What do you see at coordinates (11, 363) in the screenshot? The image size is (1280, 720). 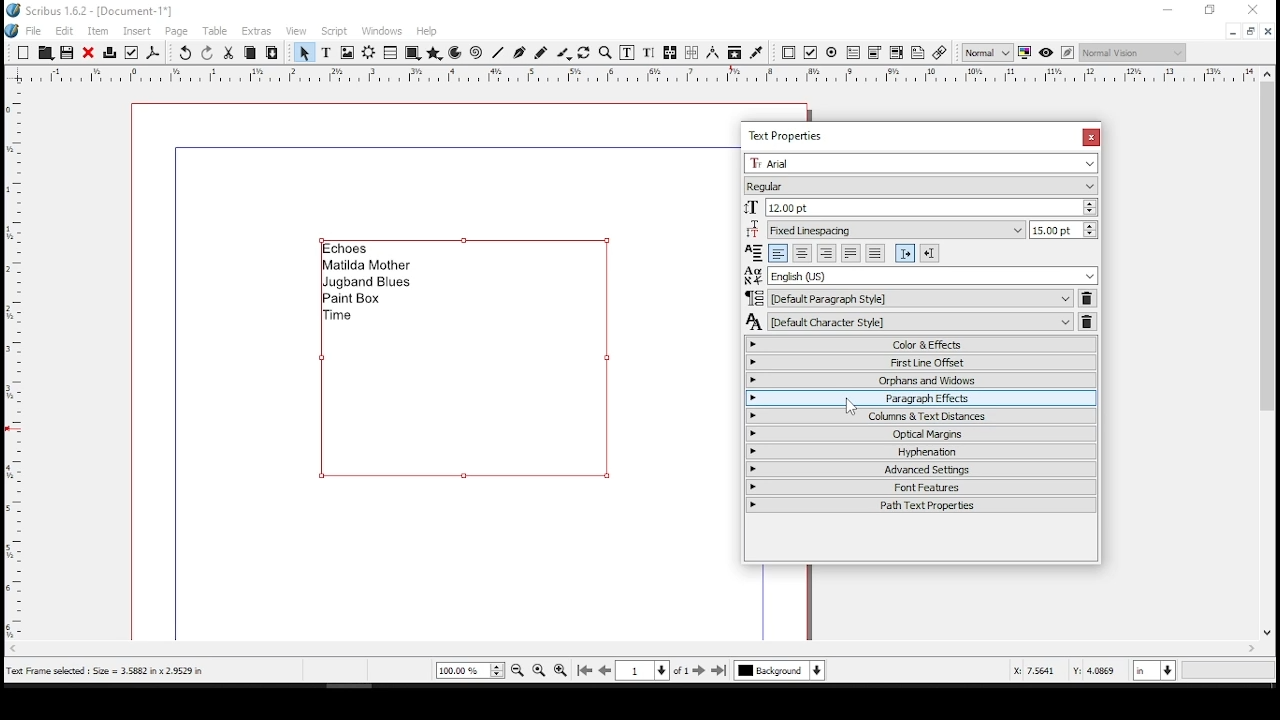 I see `vertical scale` at bounding box center [11, 363].